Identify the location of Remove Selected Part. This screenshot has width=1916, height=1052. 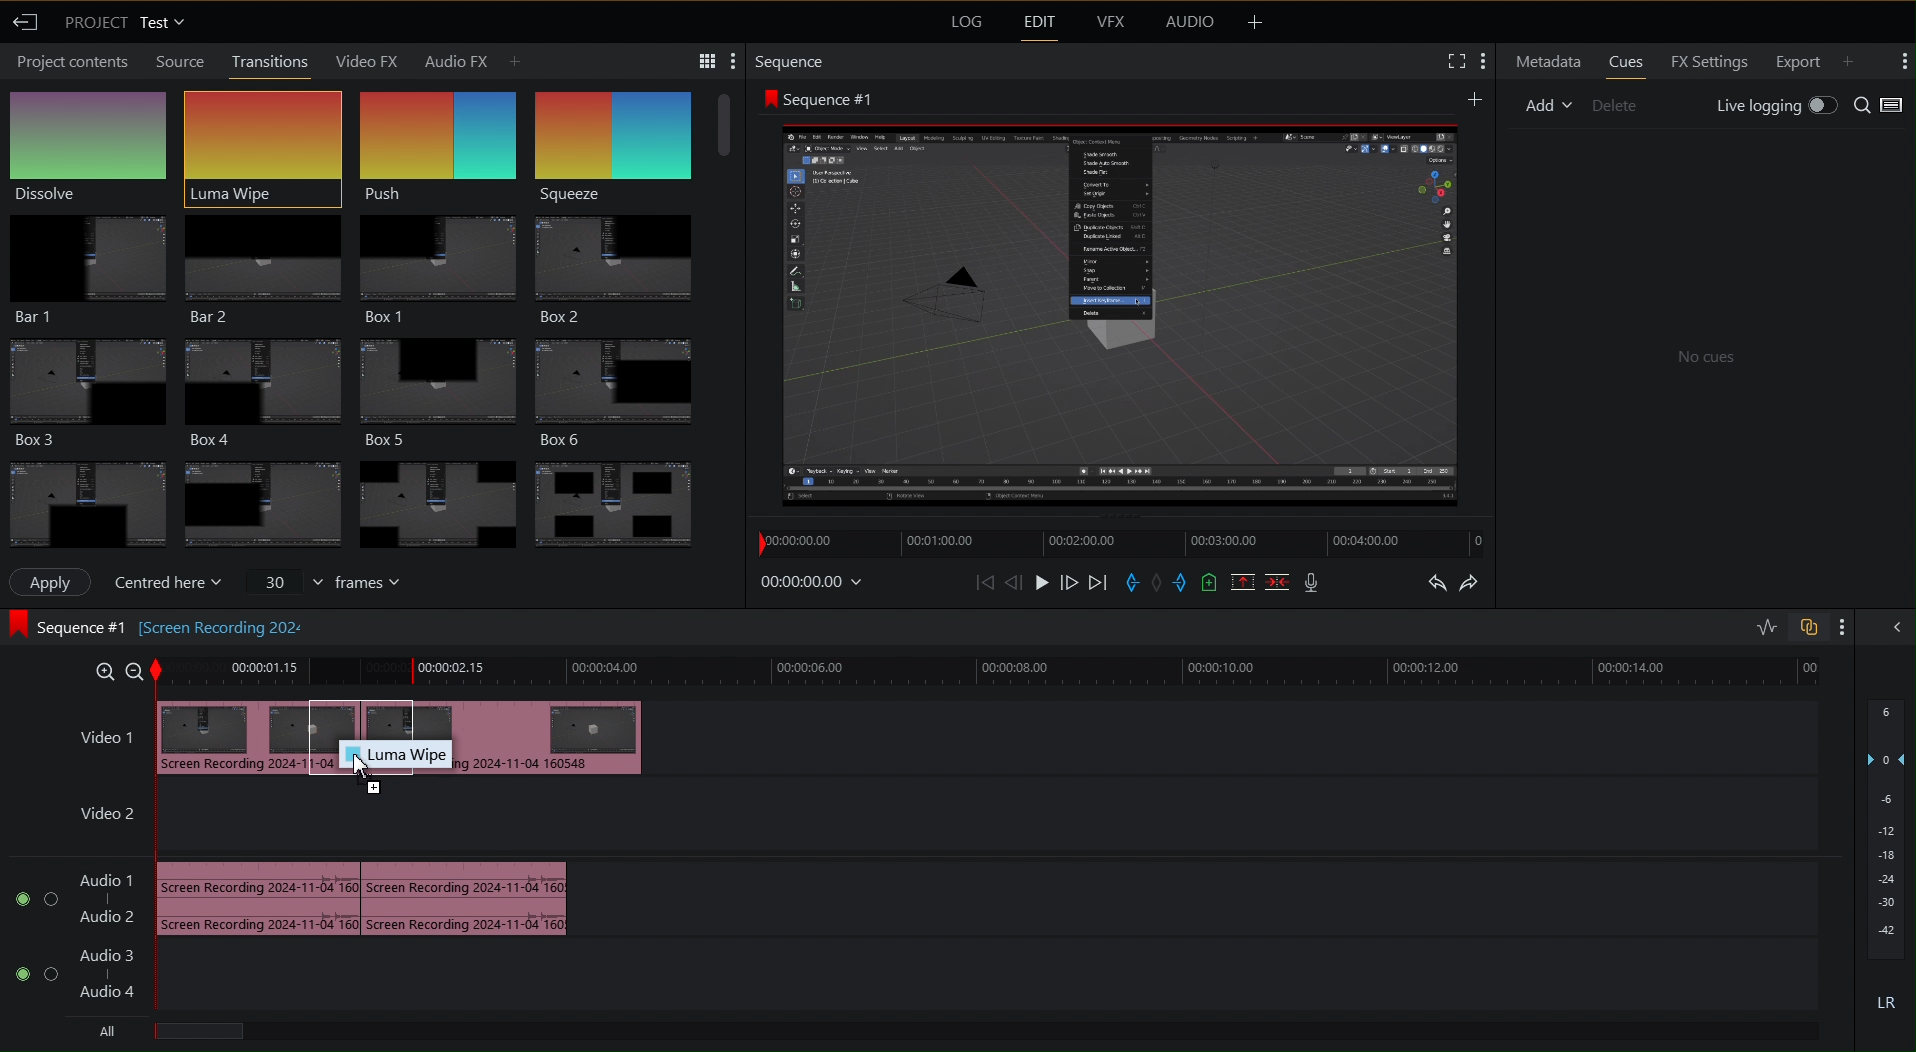
(1244, 582).